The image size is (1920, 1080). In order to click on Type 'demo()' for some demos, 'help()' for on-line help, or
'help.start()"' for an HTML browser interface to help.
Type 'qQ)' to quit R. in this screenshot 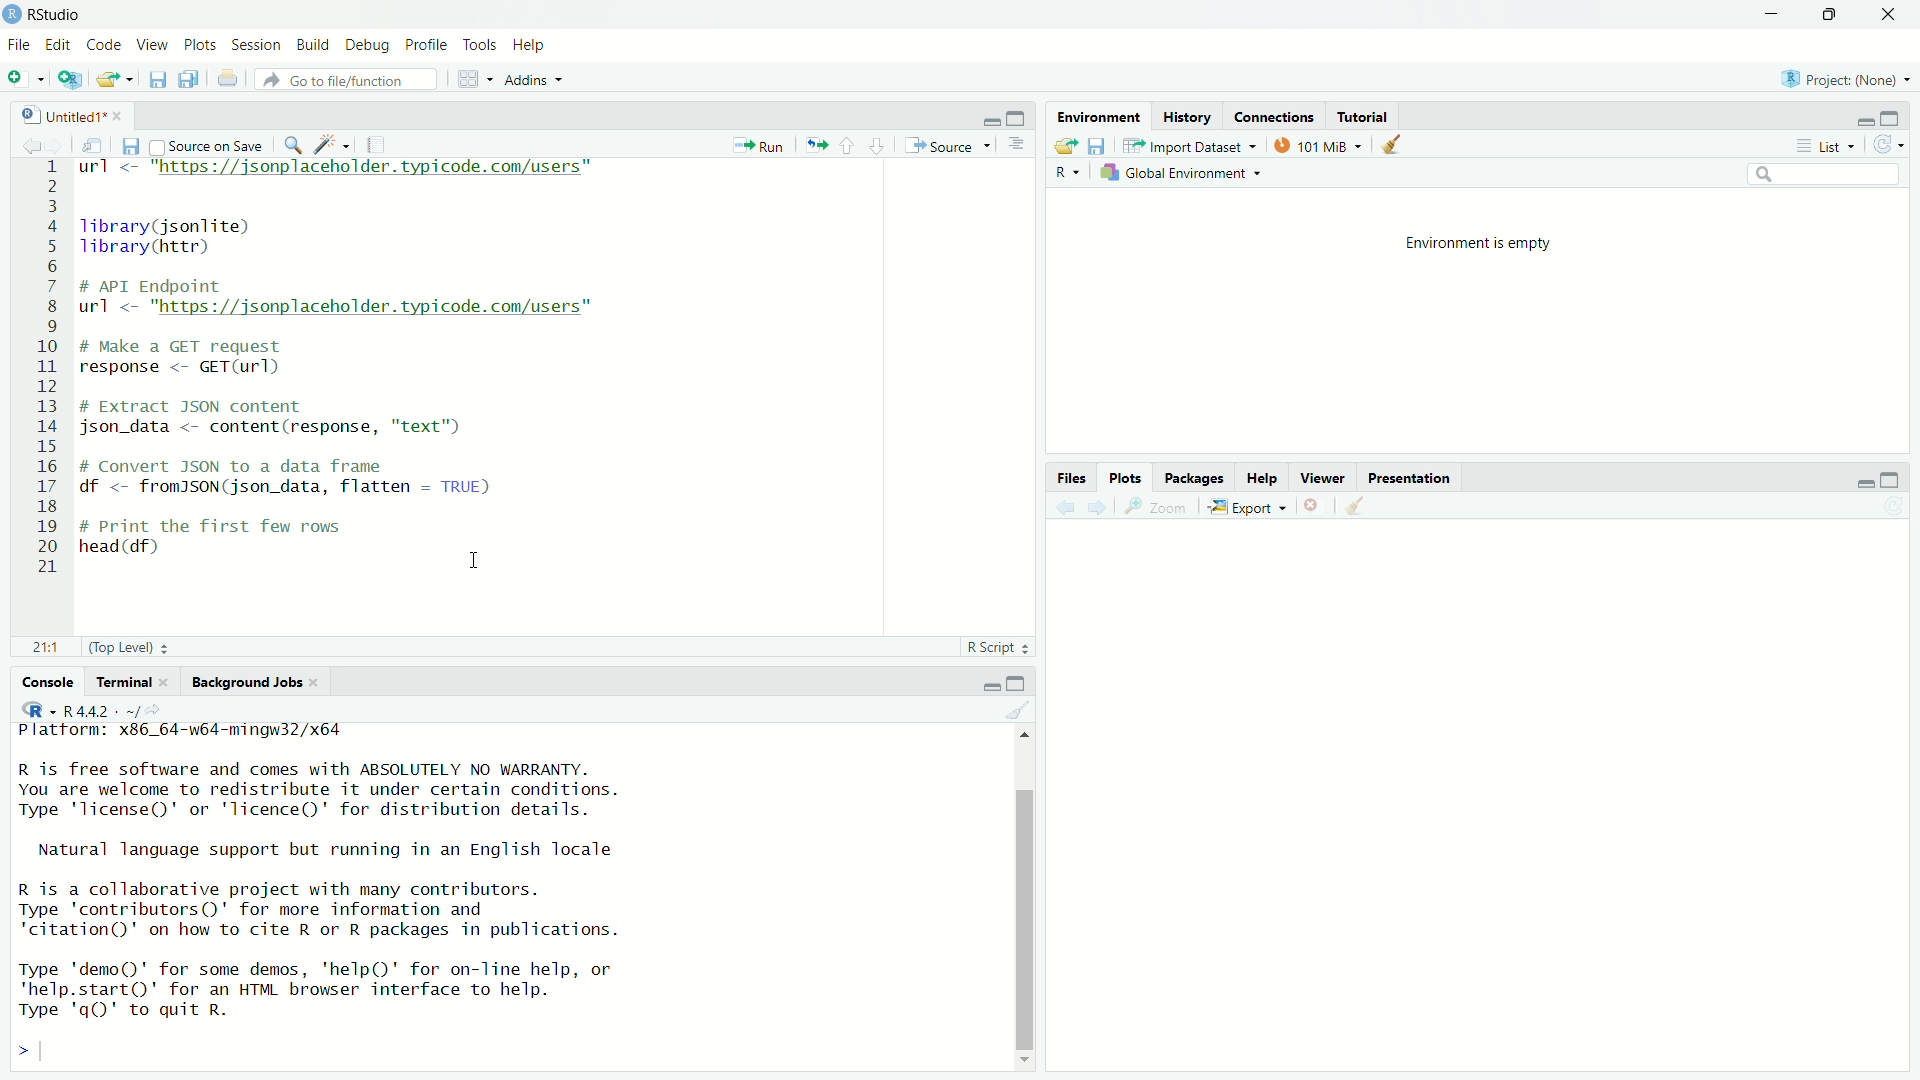, I will do `click(316, 993)`.